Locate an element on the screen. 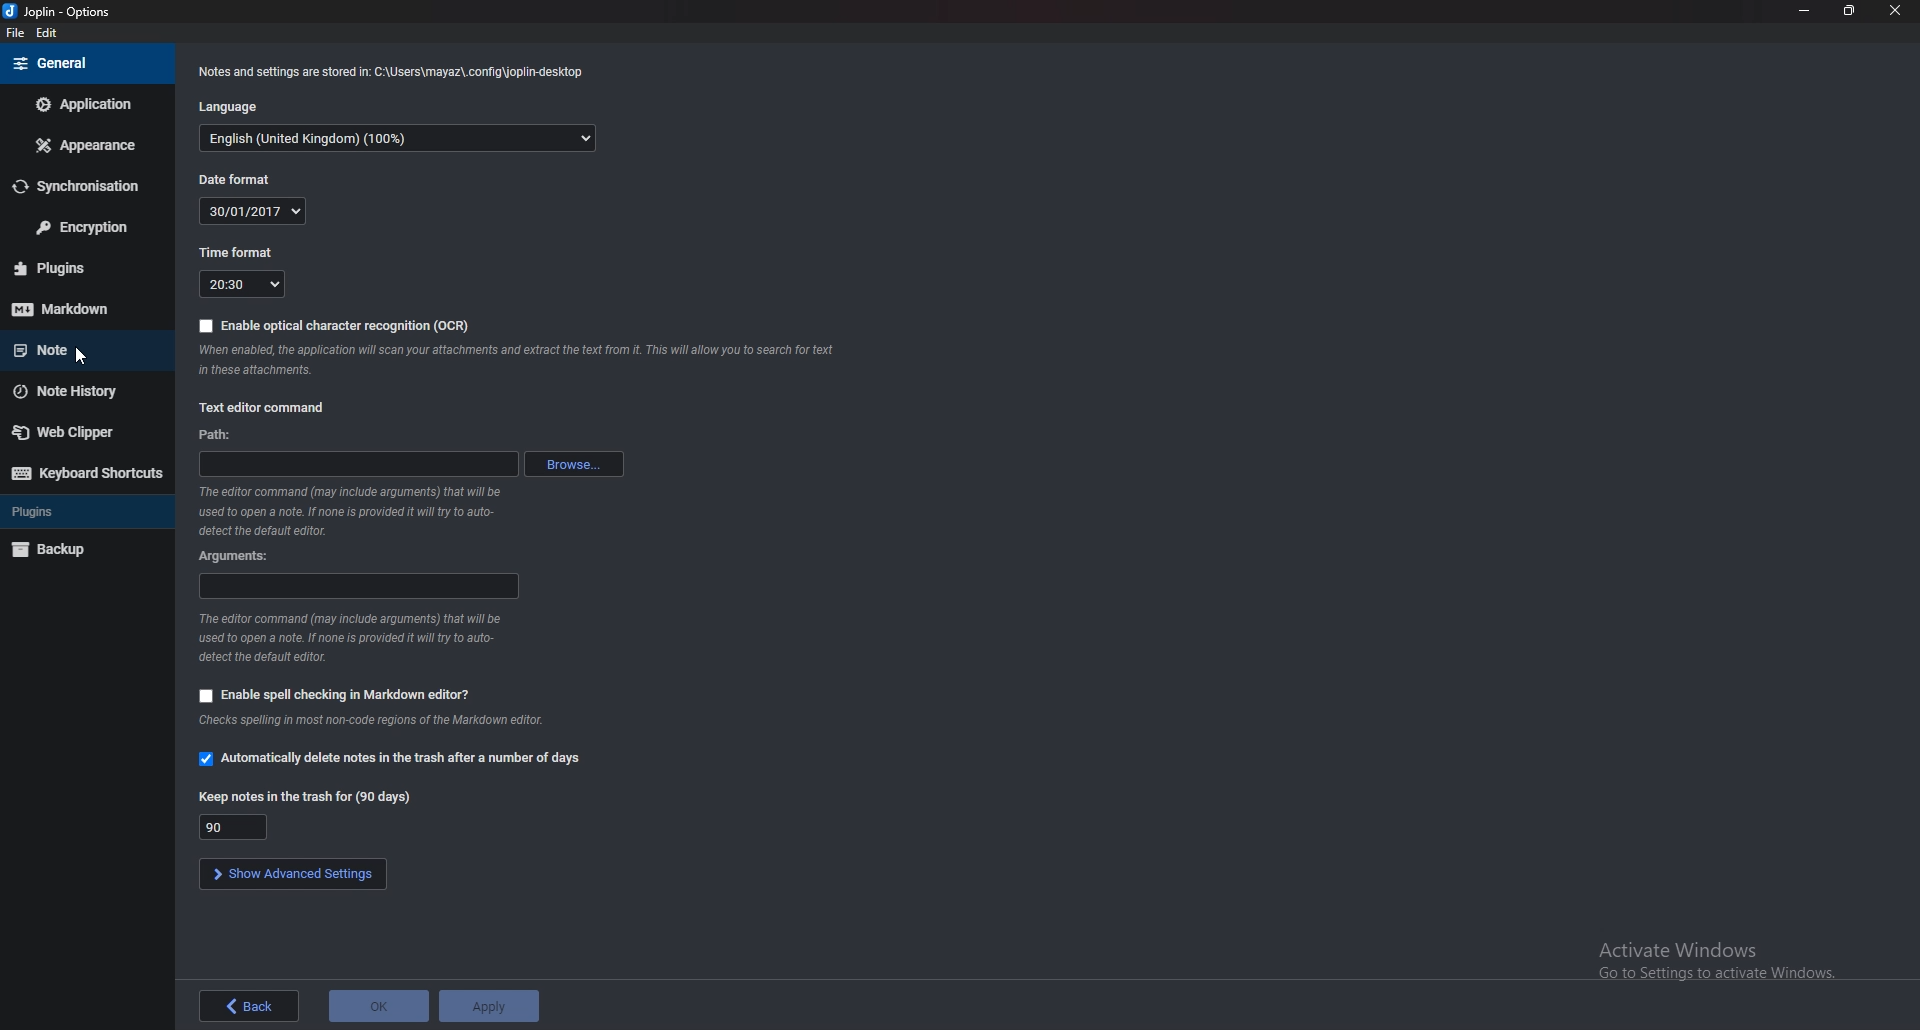 The height and width of the screenshot is (1030, 1920). text editor Command is located at coordinates (265, 408).